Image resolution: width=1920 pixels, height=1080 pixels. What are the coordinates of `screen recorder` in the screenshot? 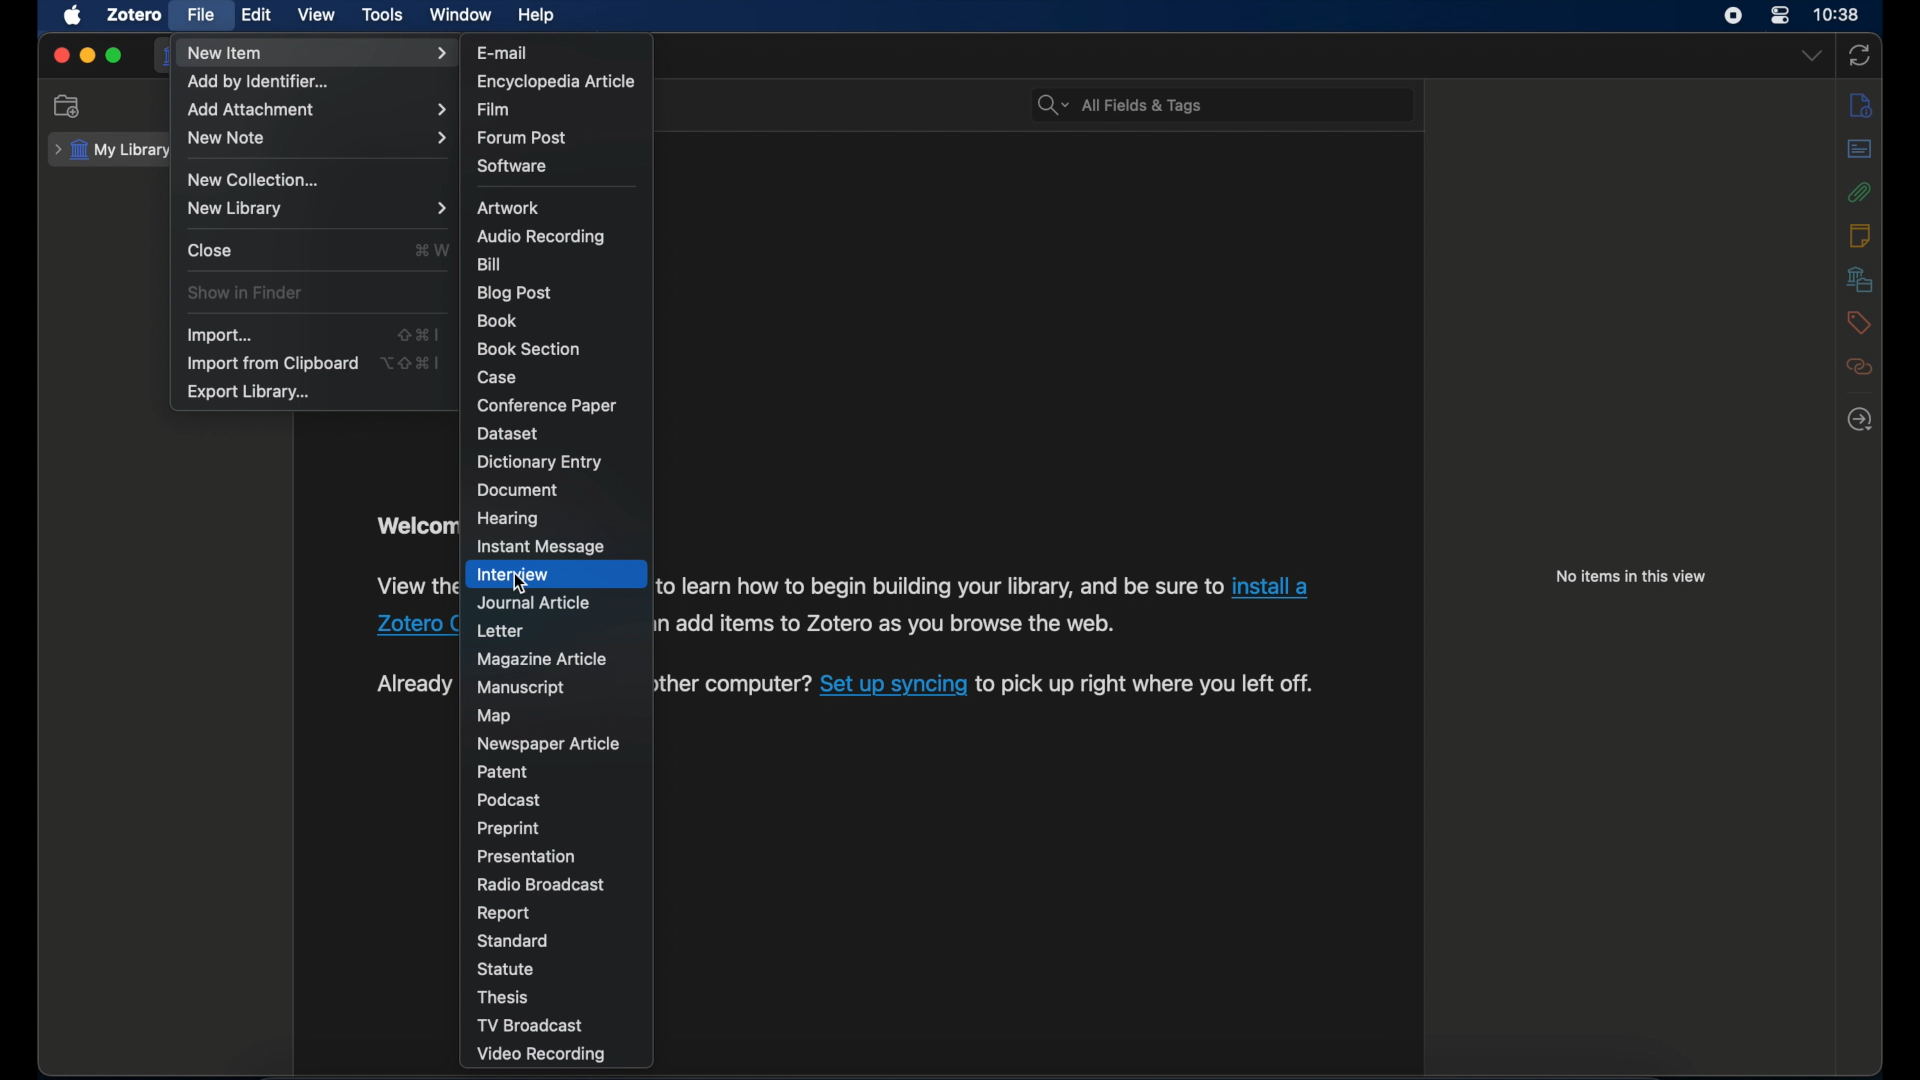 It's located at (1733, 15).